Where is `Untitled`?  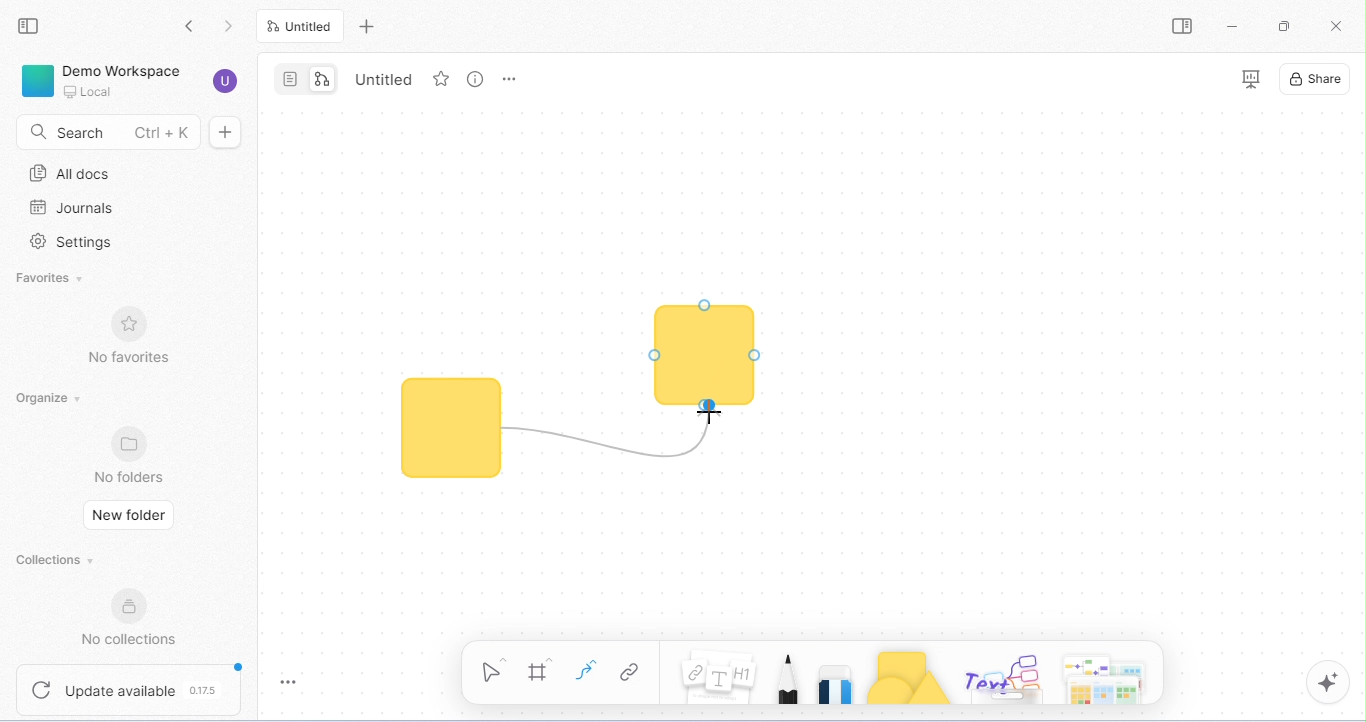
Untitled is located at coordinates (302, 26).